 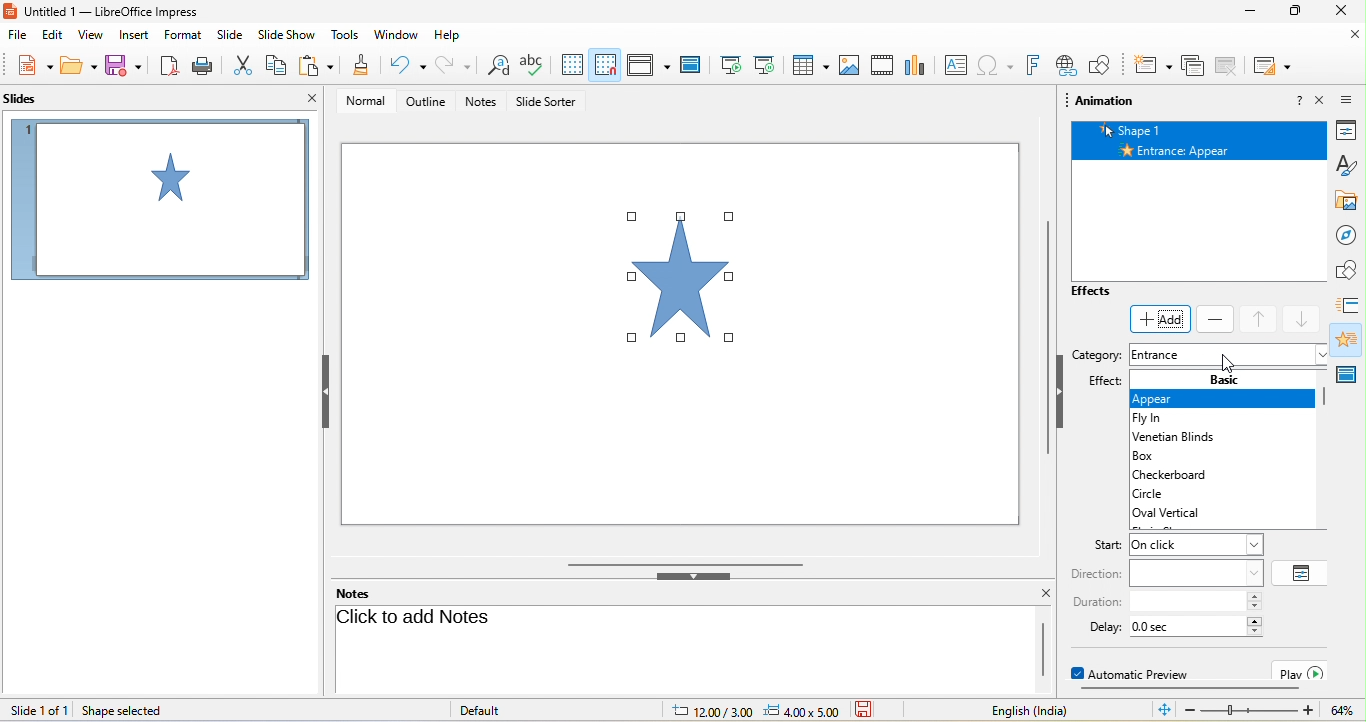 What do you see at coordinates (1191, 67) in the screenshot?
I see `delete slide` at bounding box center [1191, 67].